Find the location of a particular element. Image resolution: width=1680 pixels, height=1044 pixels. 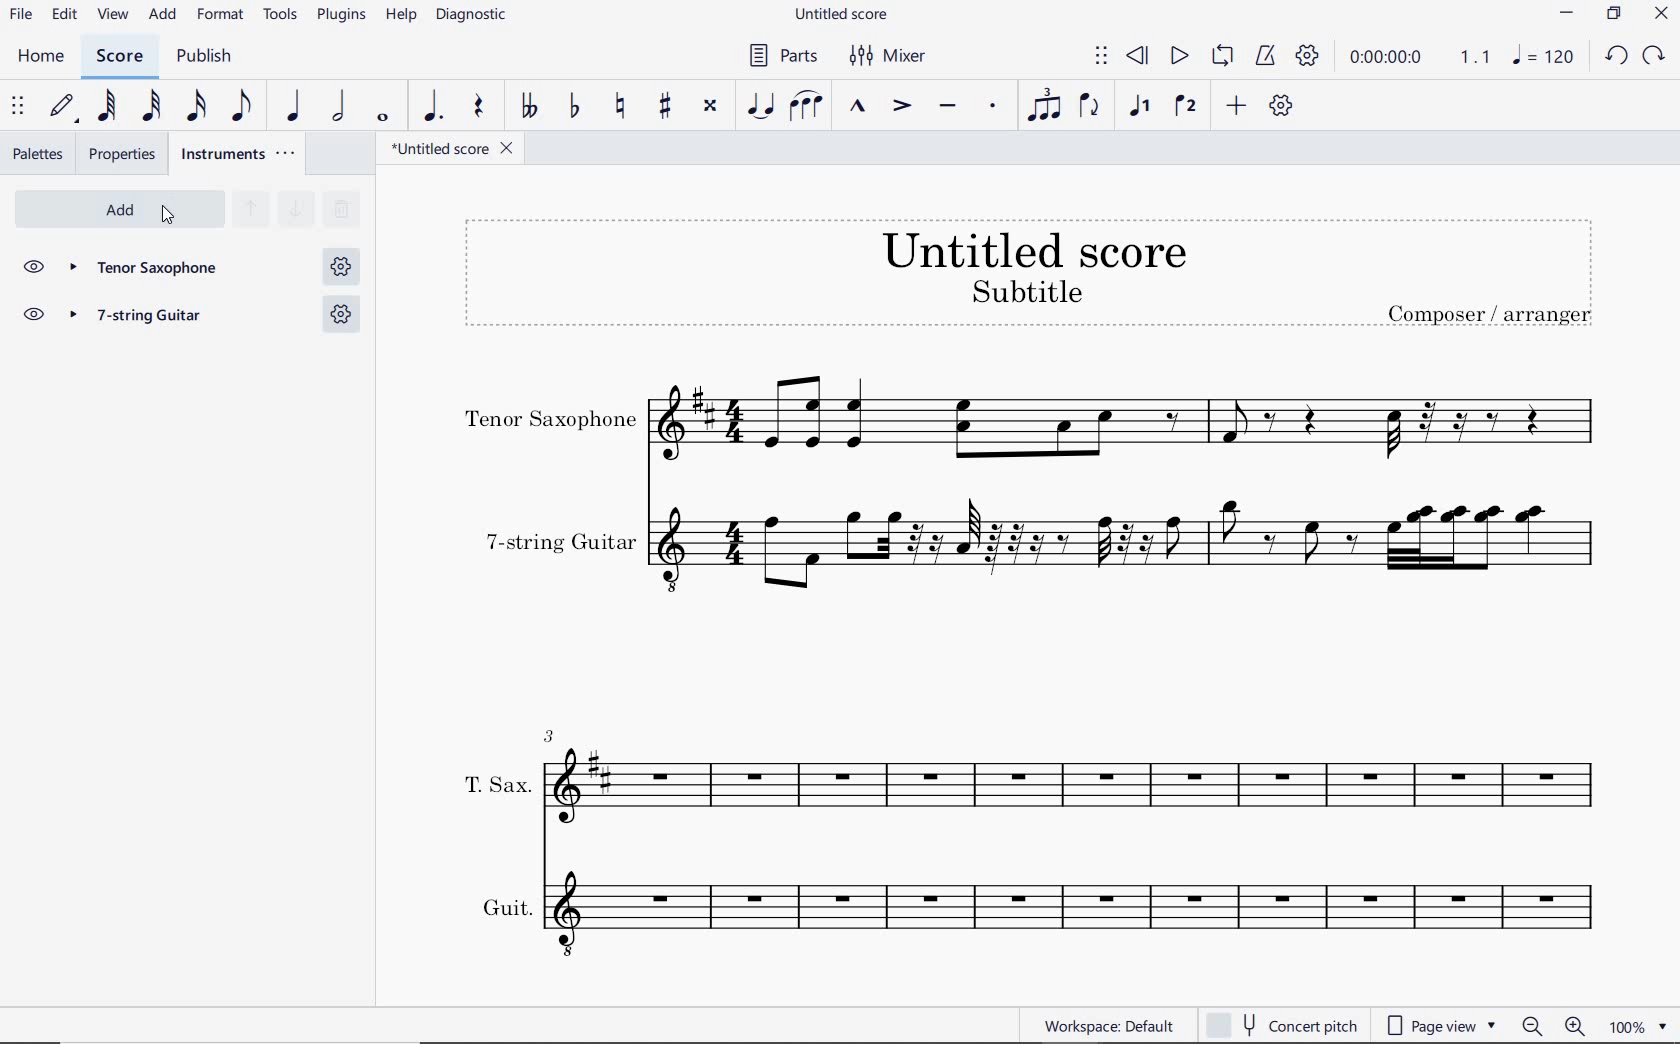

AUGMENTATION DOT is located at coordinates (434, 107).